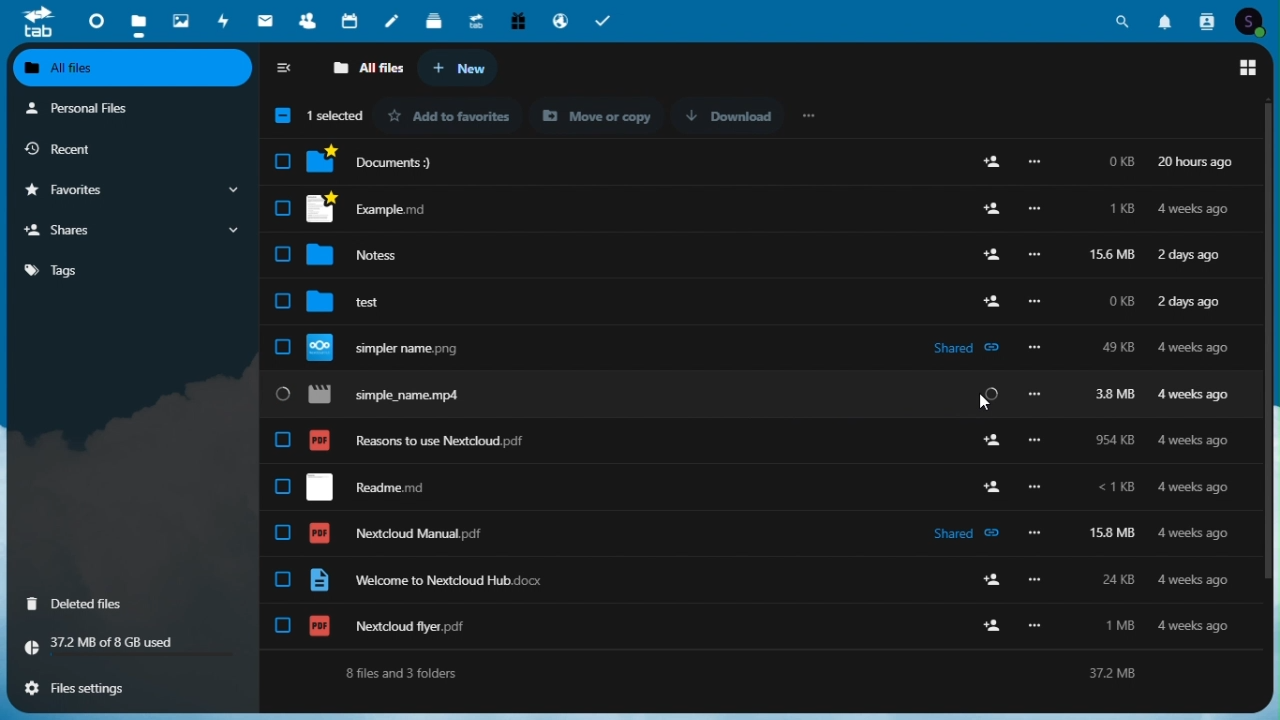 The width and height of the screenshot is (1280, 720). Describe the element at coordinates (95, 18) in the screenshot. I see `Dashboard` at that location.